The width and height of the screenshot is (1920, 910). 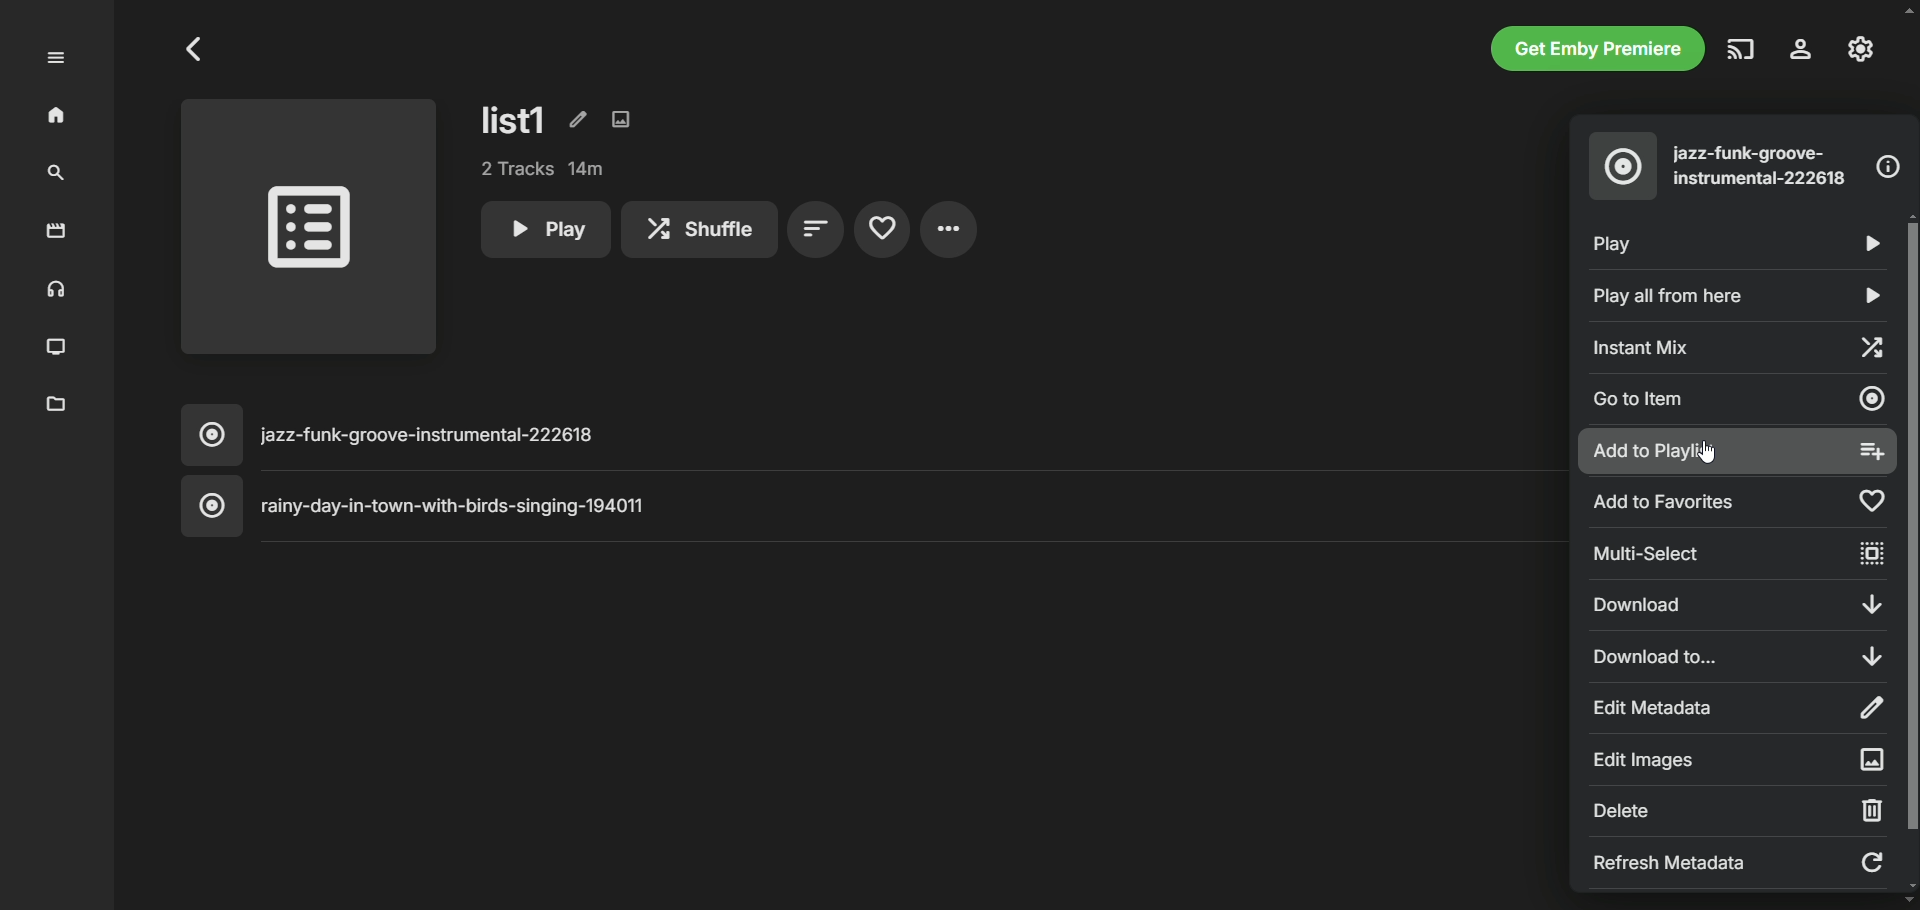 What do you see at coordinates (1598, 48) in the screenshot?
I see `get emby premiere` at bounding box center [1598, 48].